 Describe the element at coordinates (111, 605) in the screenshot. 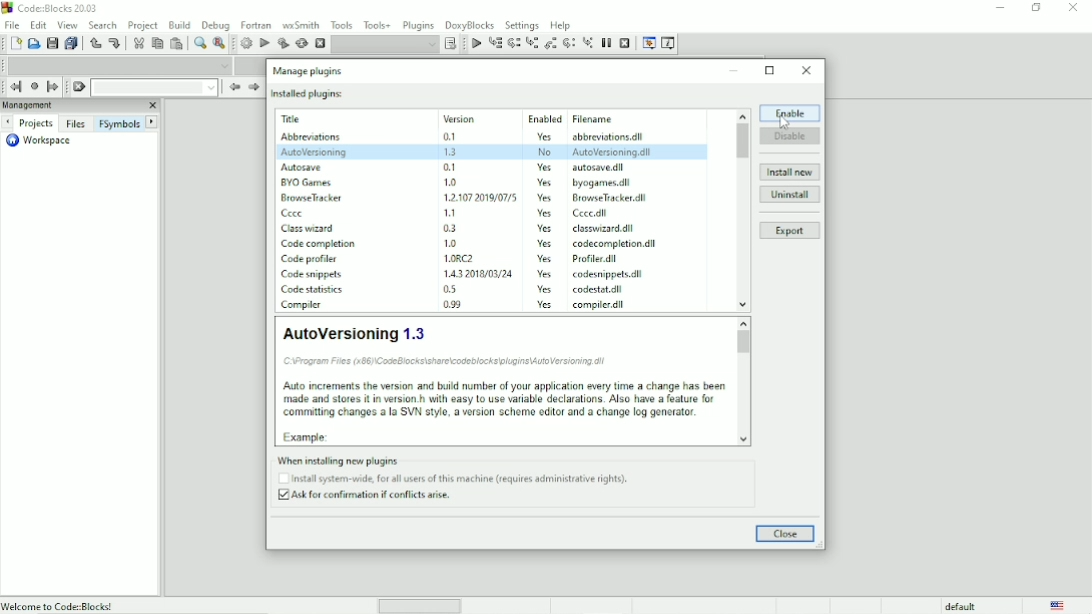

I see `welcome to code:blocks!` at that location.